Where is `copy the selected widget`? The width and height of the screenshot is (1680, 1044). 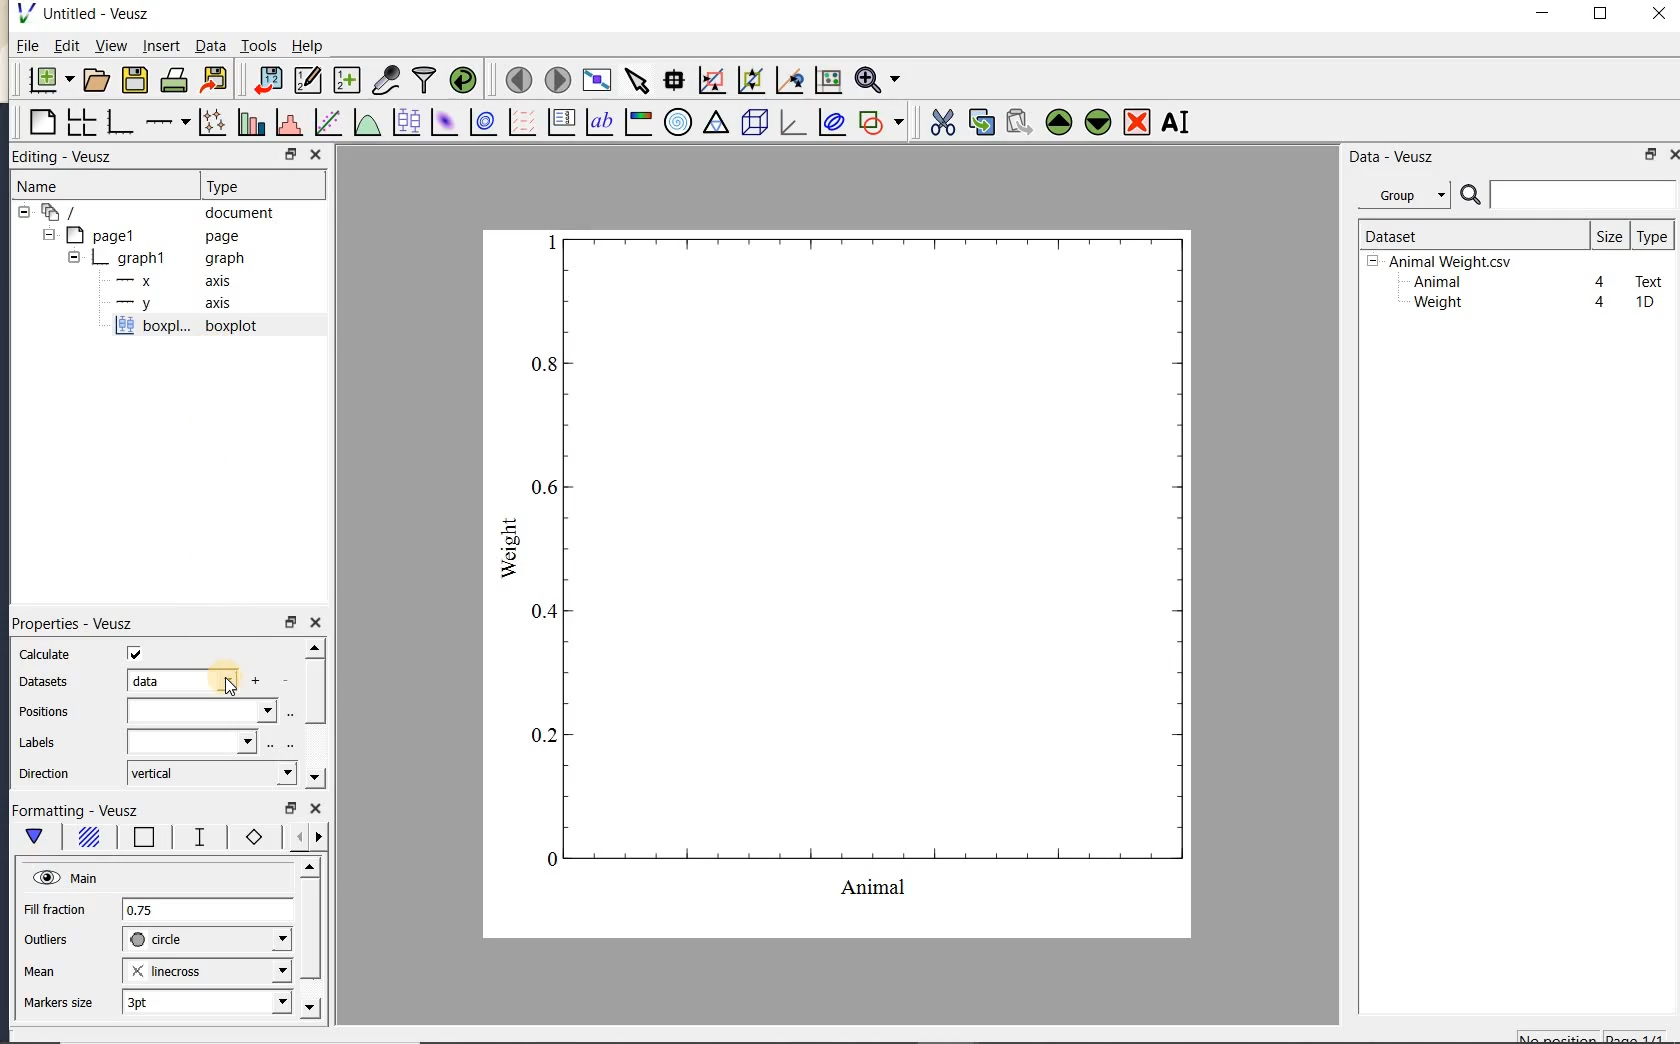
copy the selected widget is located at coordinates (979, 122).